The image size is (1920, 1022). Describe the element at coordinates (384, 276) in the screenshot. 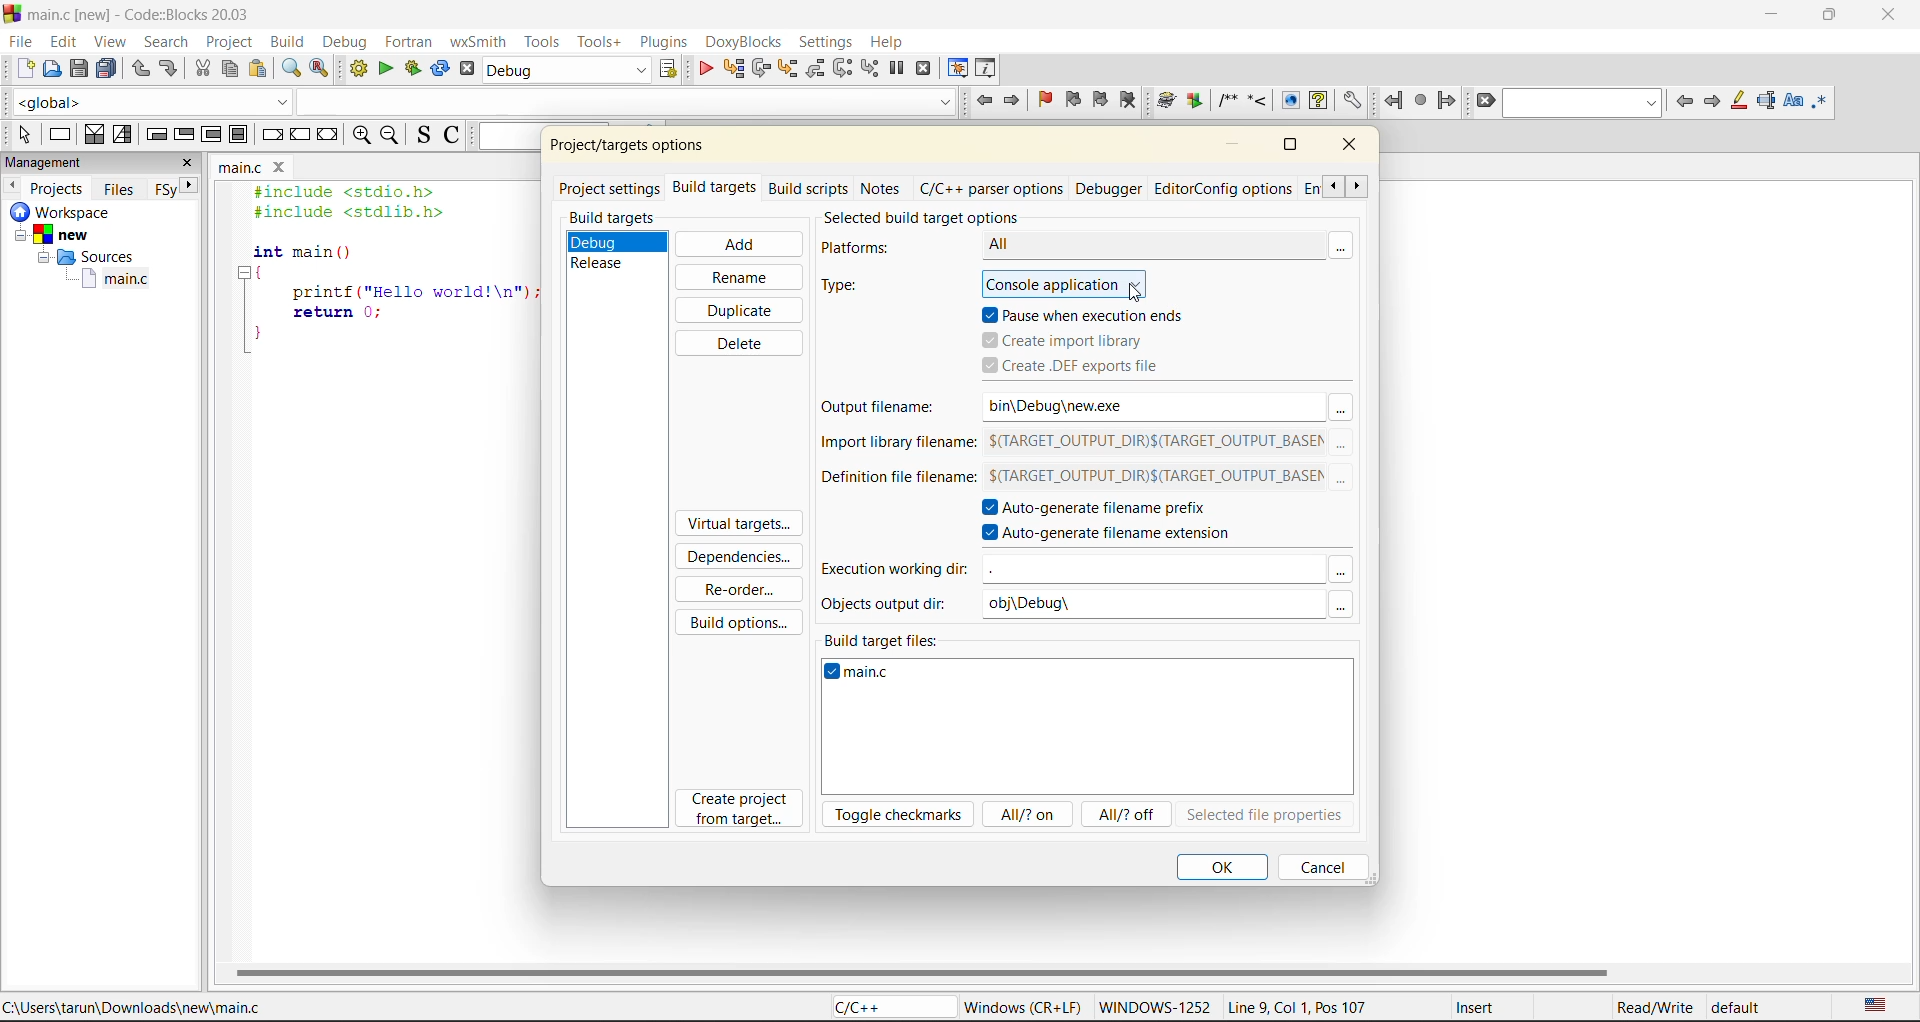

I see `#include <stdio.h>

#include <stdlib.h>

int main ()

{
printf ("Hello world!\n");
return 0;

}` at that location.